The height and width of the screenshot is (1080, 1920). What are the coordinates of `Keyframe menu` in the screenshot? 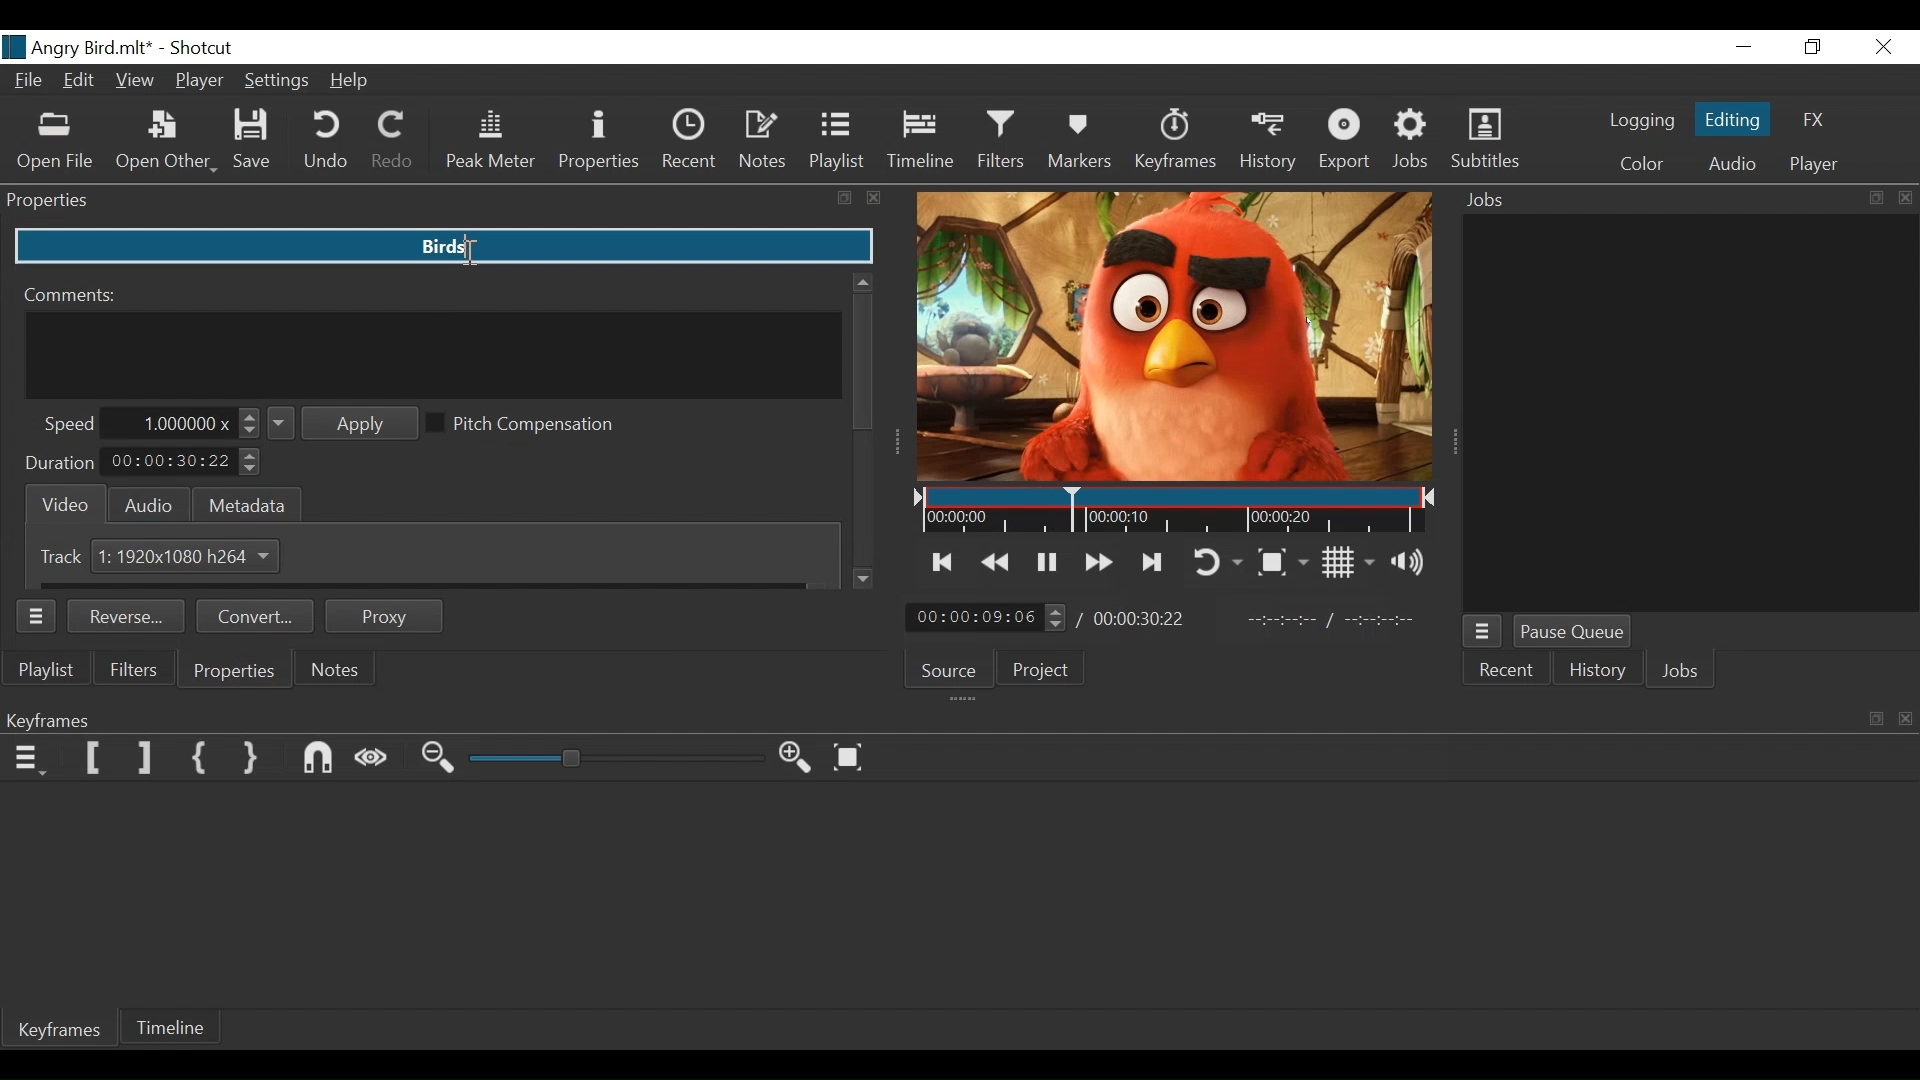 It's located at (32, 759).